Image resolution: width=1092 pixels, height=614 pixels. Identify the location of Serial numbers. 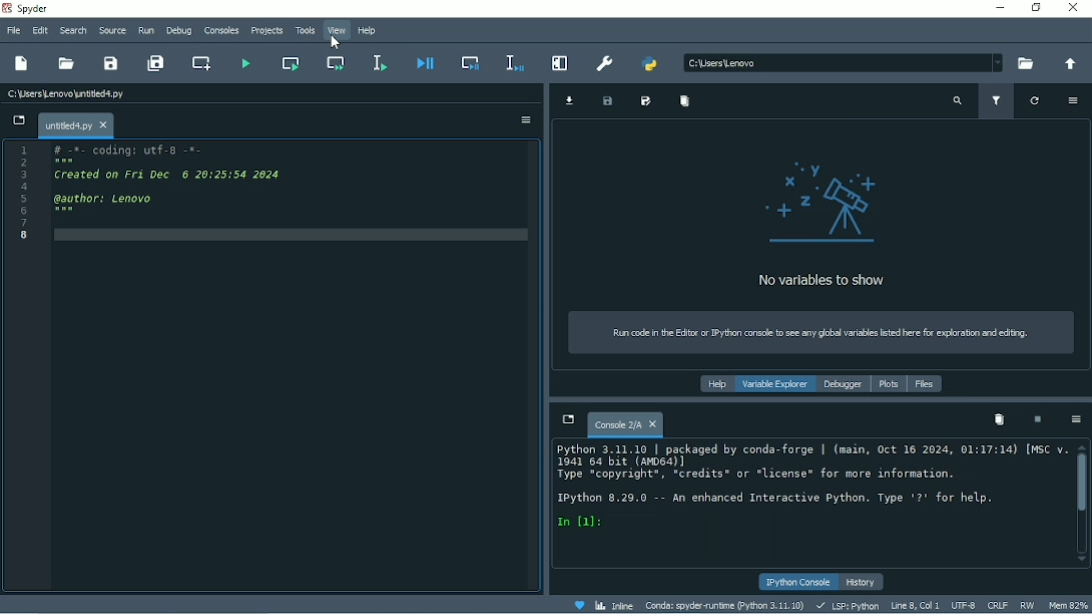
(25, 192).